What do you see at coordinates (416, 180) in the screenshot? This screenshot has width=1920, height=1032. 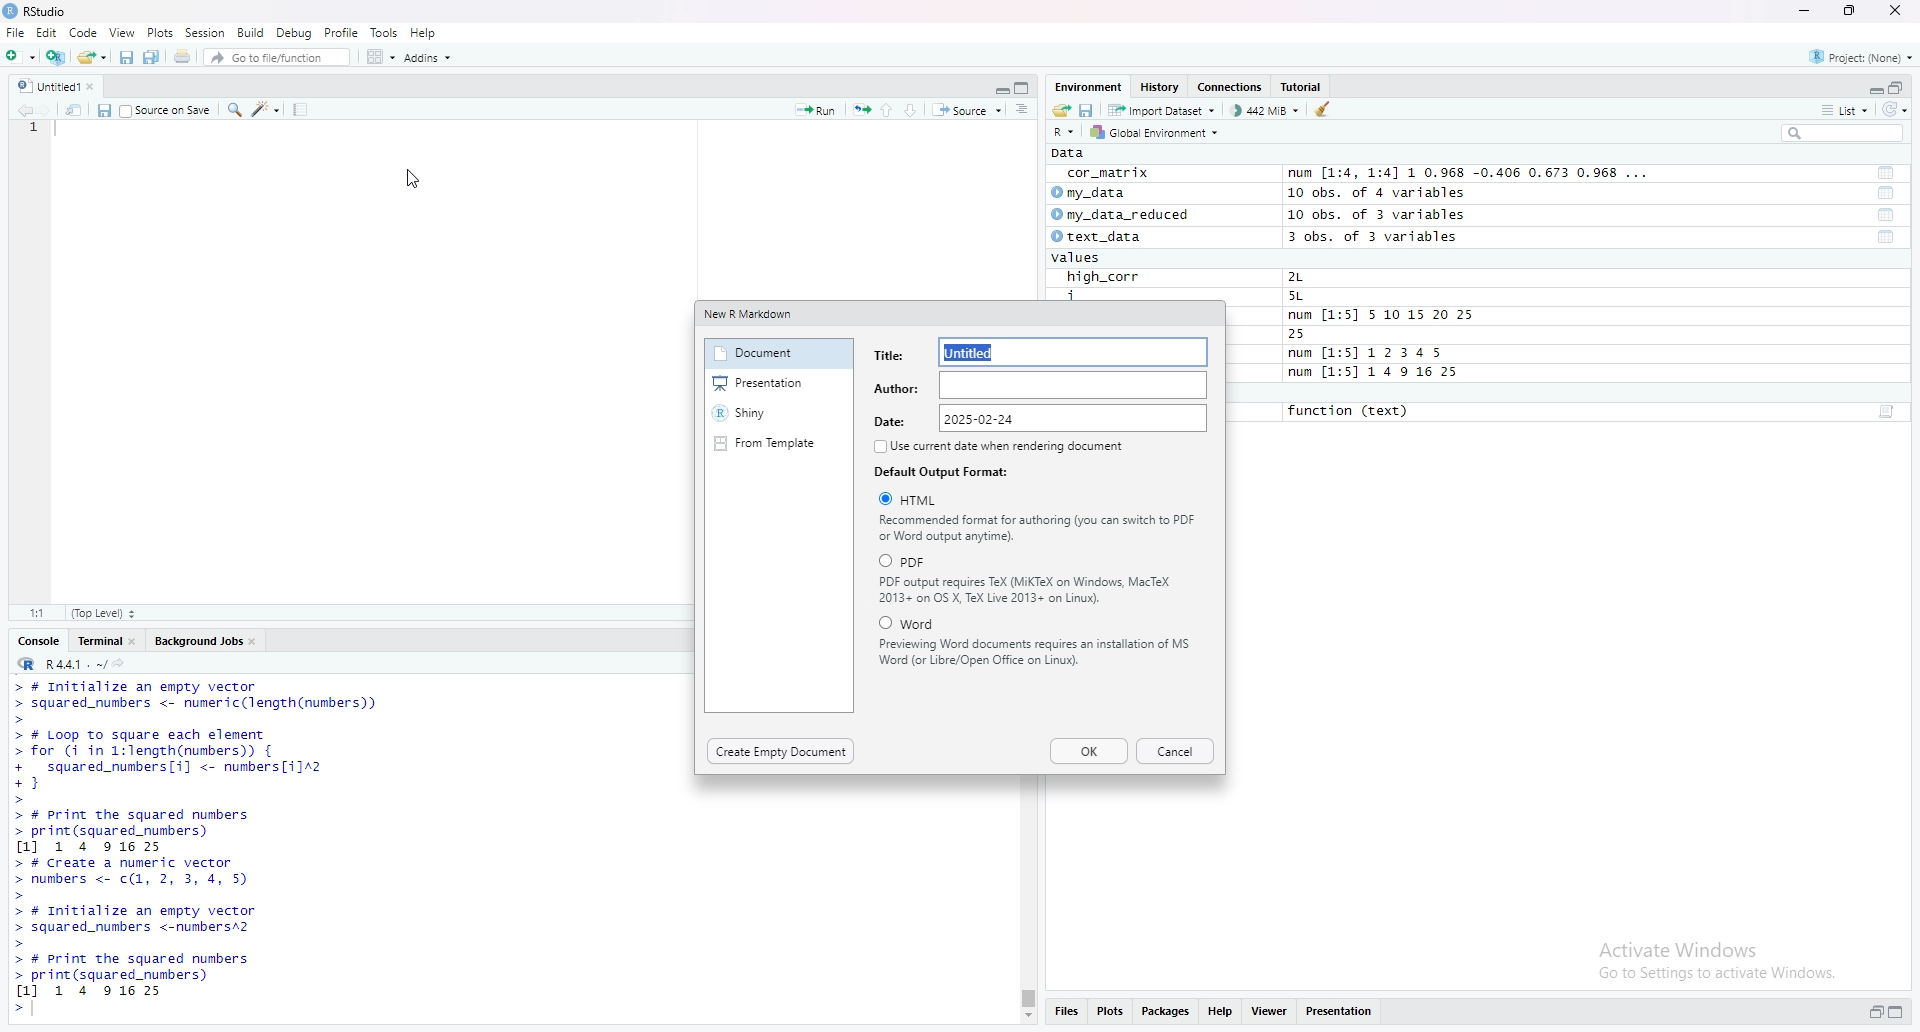 I see `cursro` at bounding box center [416, 180].